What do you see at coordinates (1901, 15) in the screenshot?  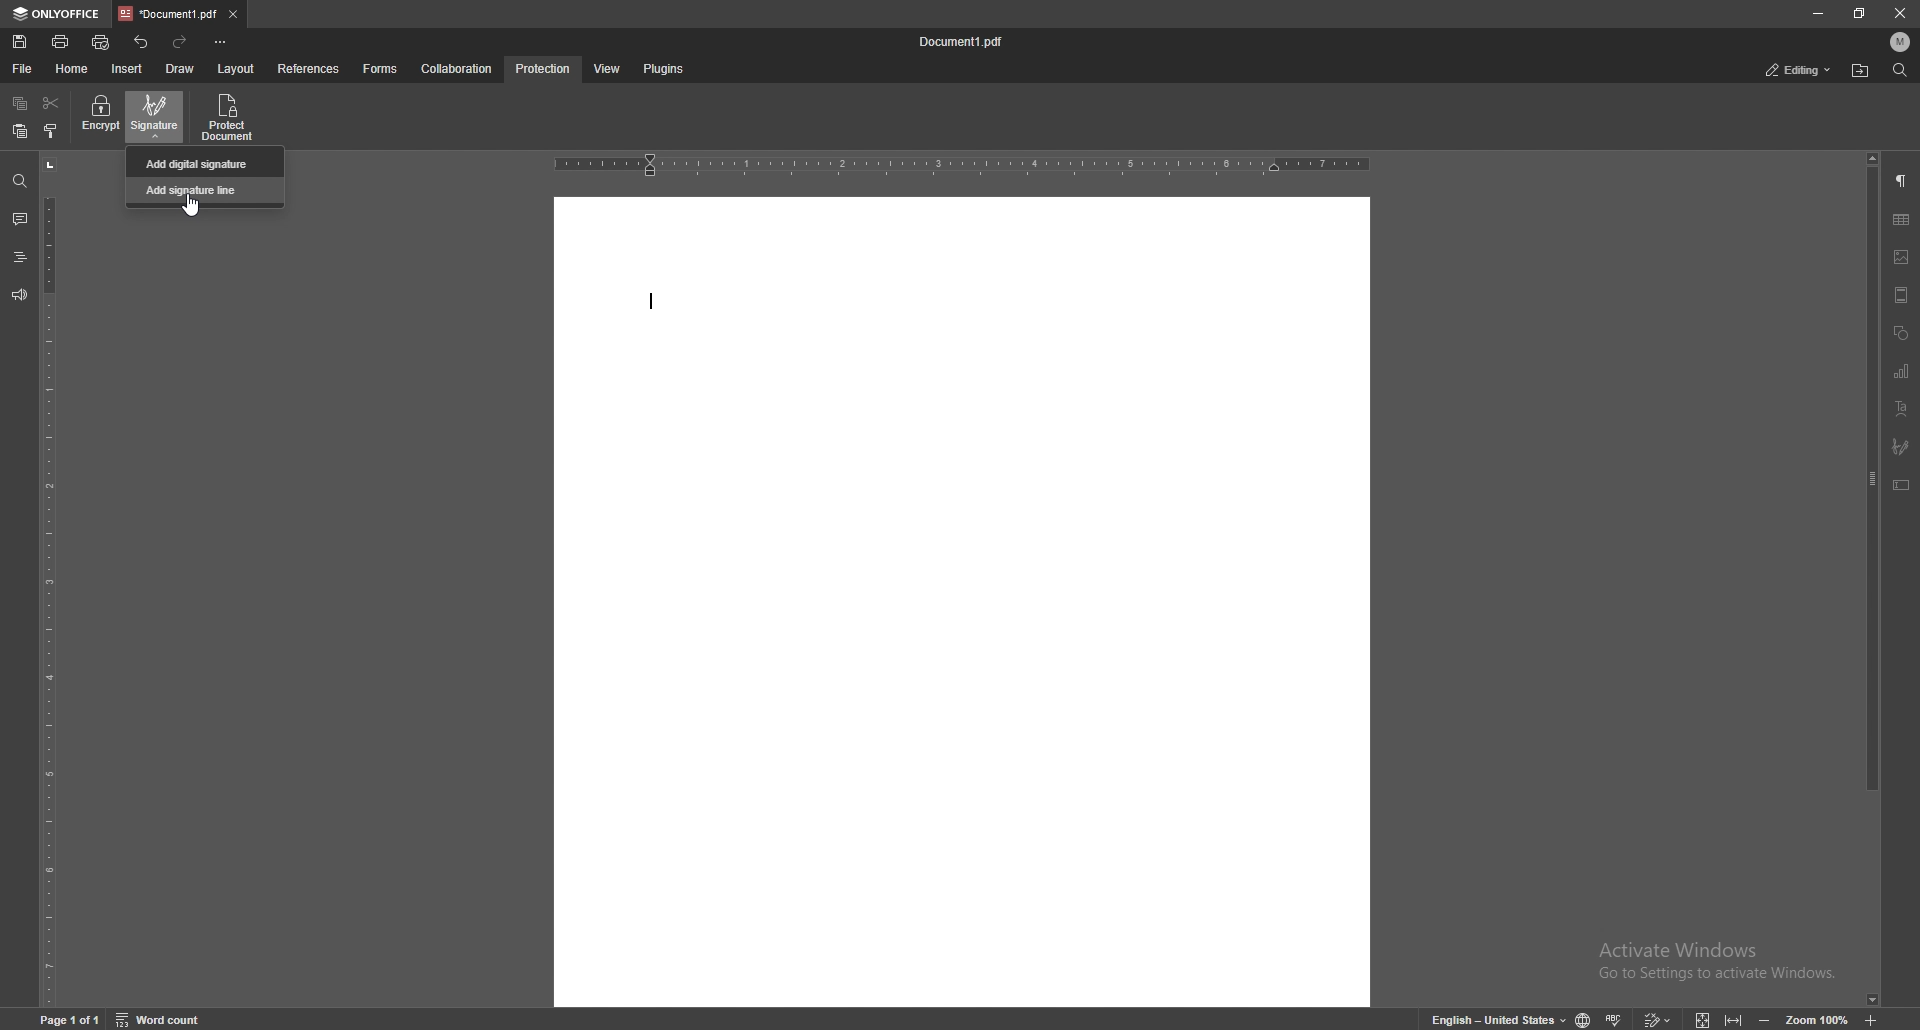 I see `close` at bounding box center [1901, 15].